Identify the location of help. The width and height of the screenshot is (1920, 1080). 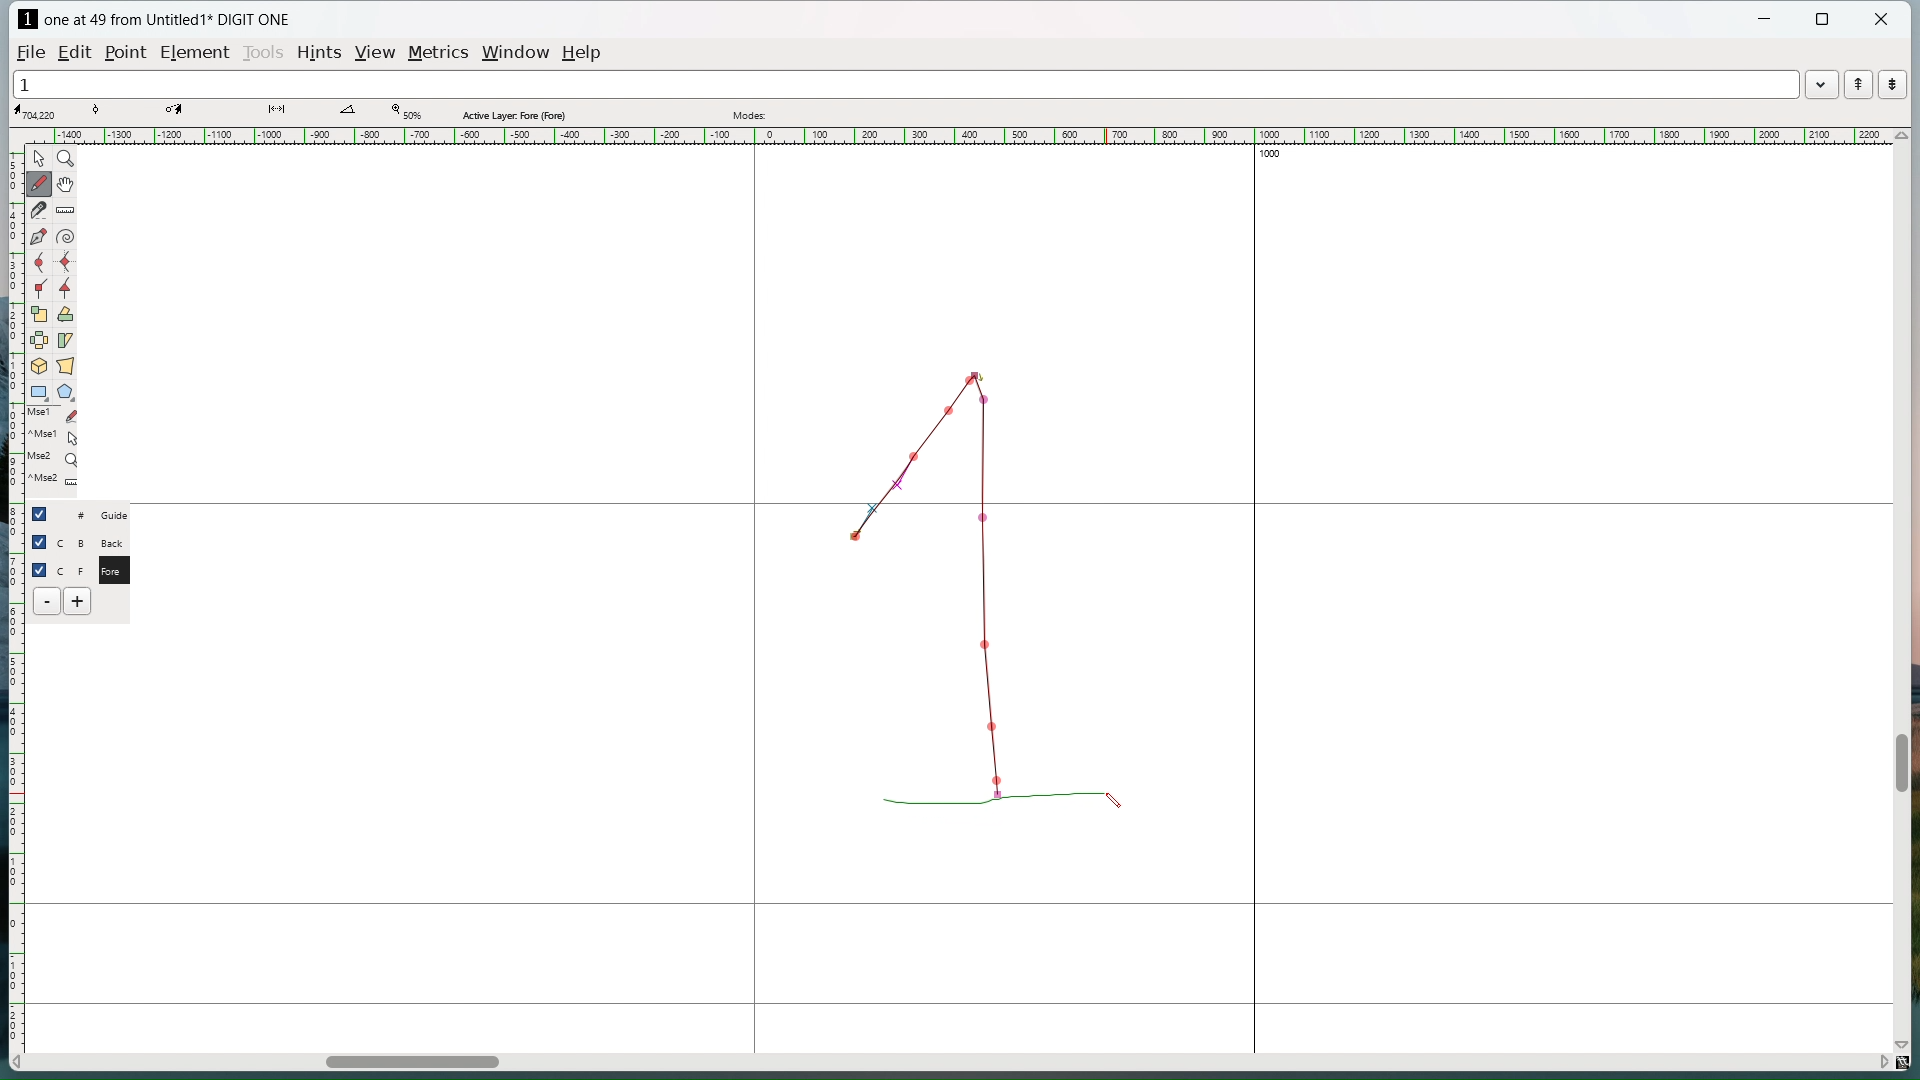
(583, 53).